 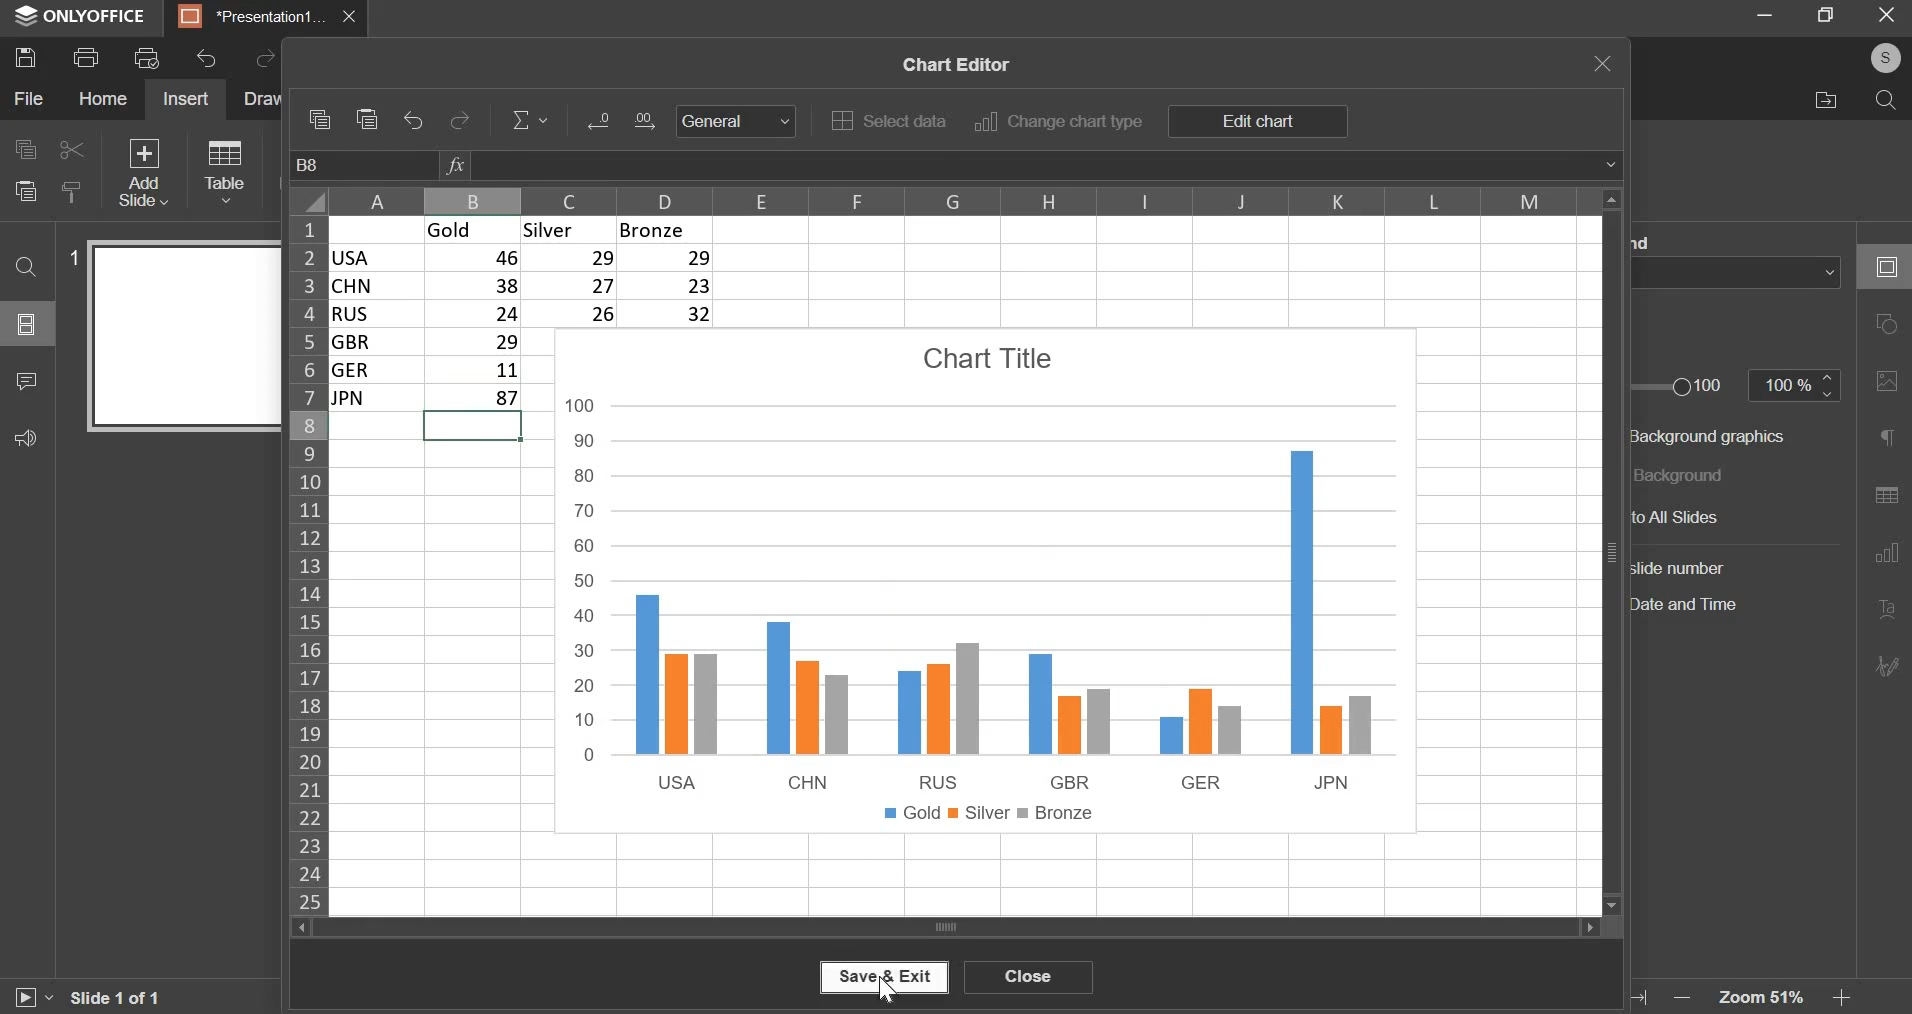 What do you see at coordinates (476, 342) in the screenshot?
I see `| 29` at bounding box center [476, 342].